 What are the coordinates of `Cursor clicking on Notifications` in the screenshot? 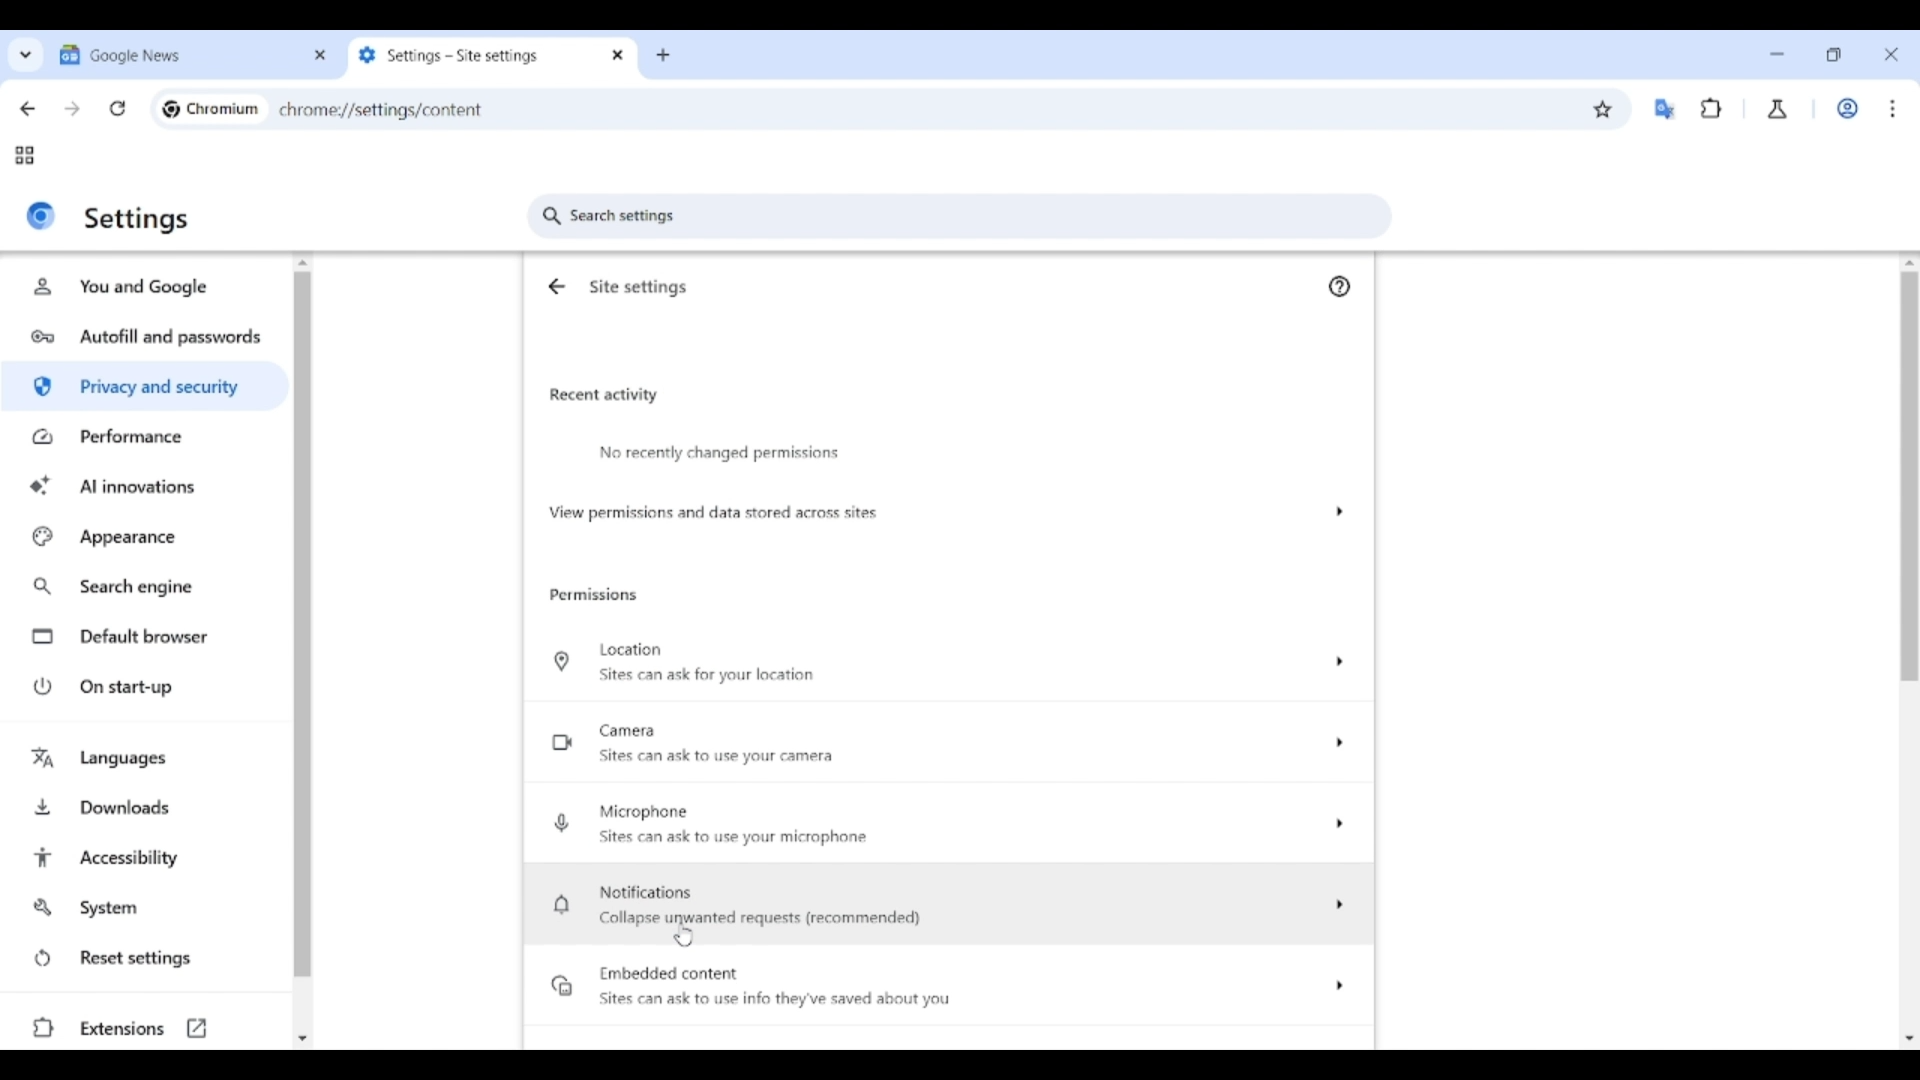 It's located at (683, 933).